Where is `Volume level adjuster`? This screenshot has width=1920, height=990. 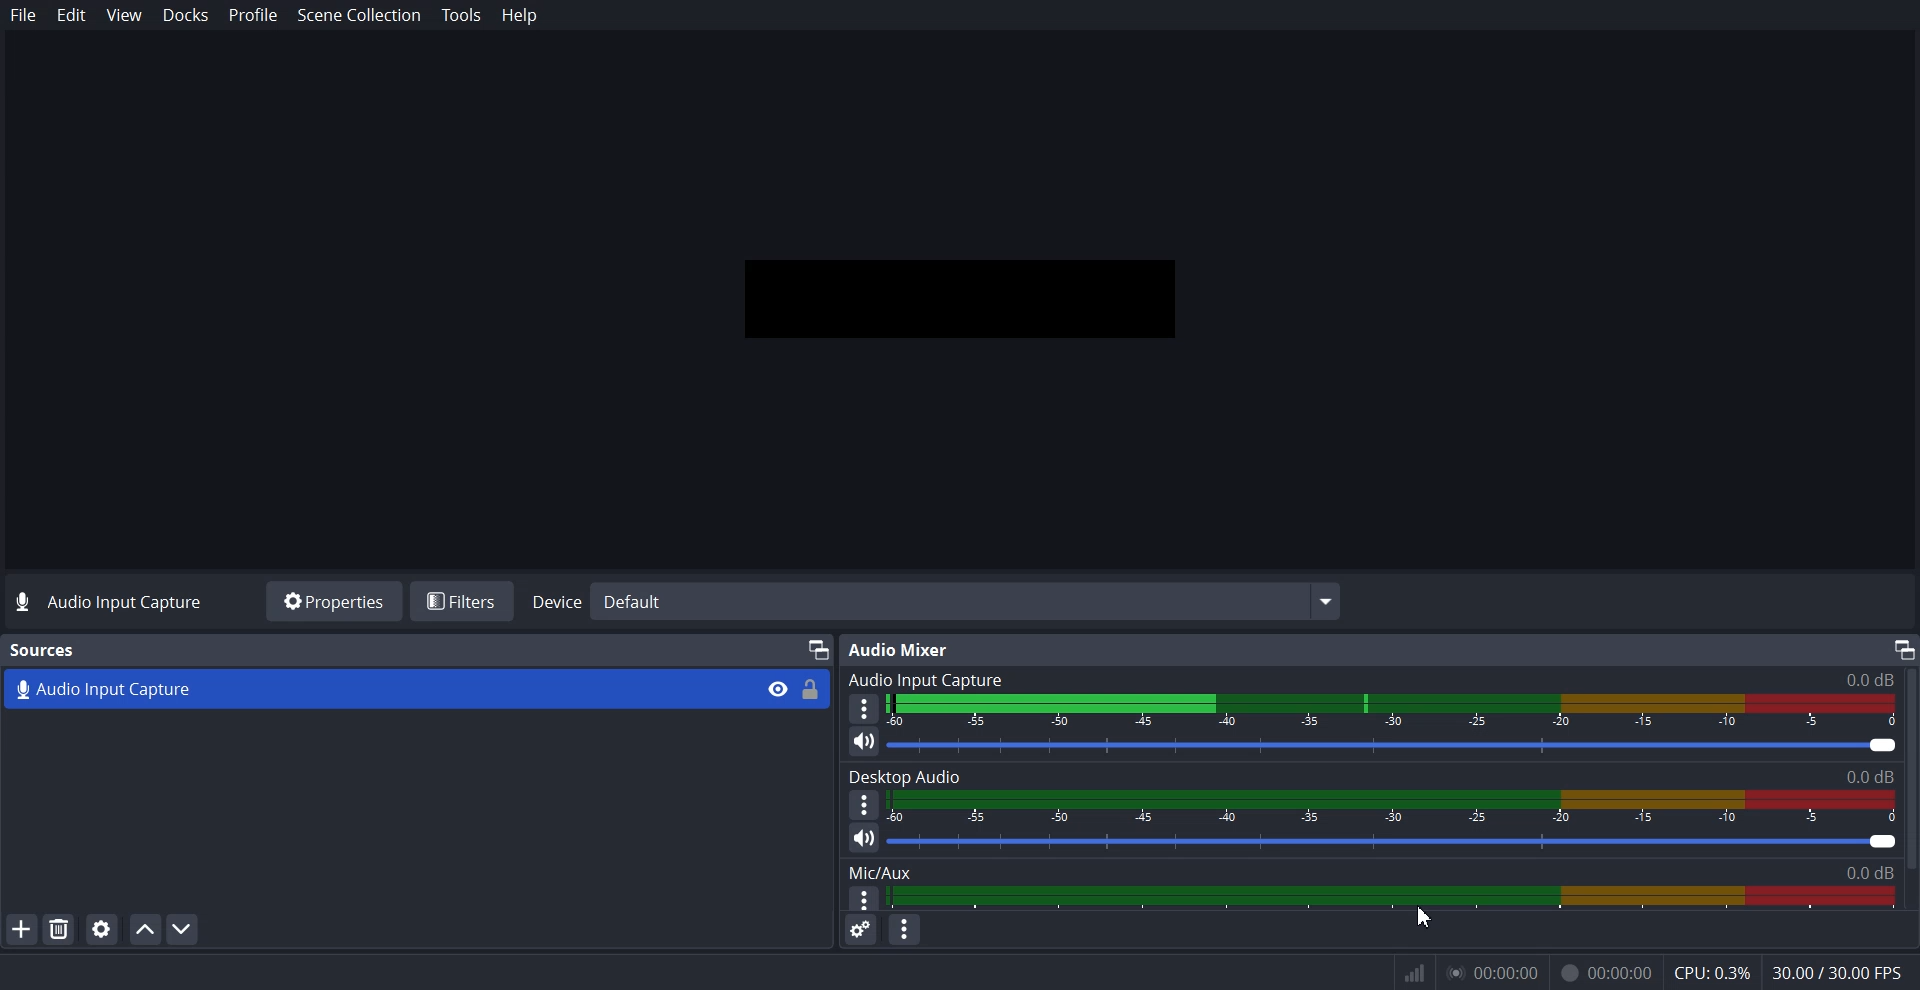 Volume level adjuster is located at coordinates (1402, 746).